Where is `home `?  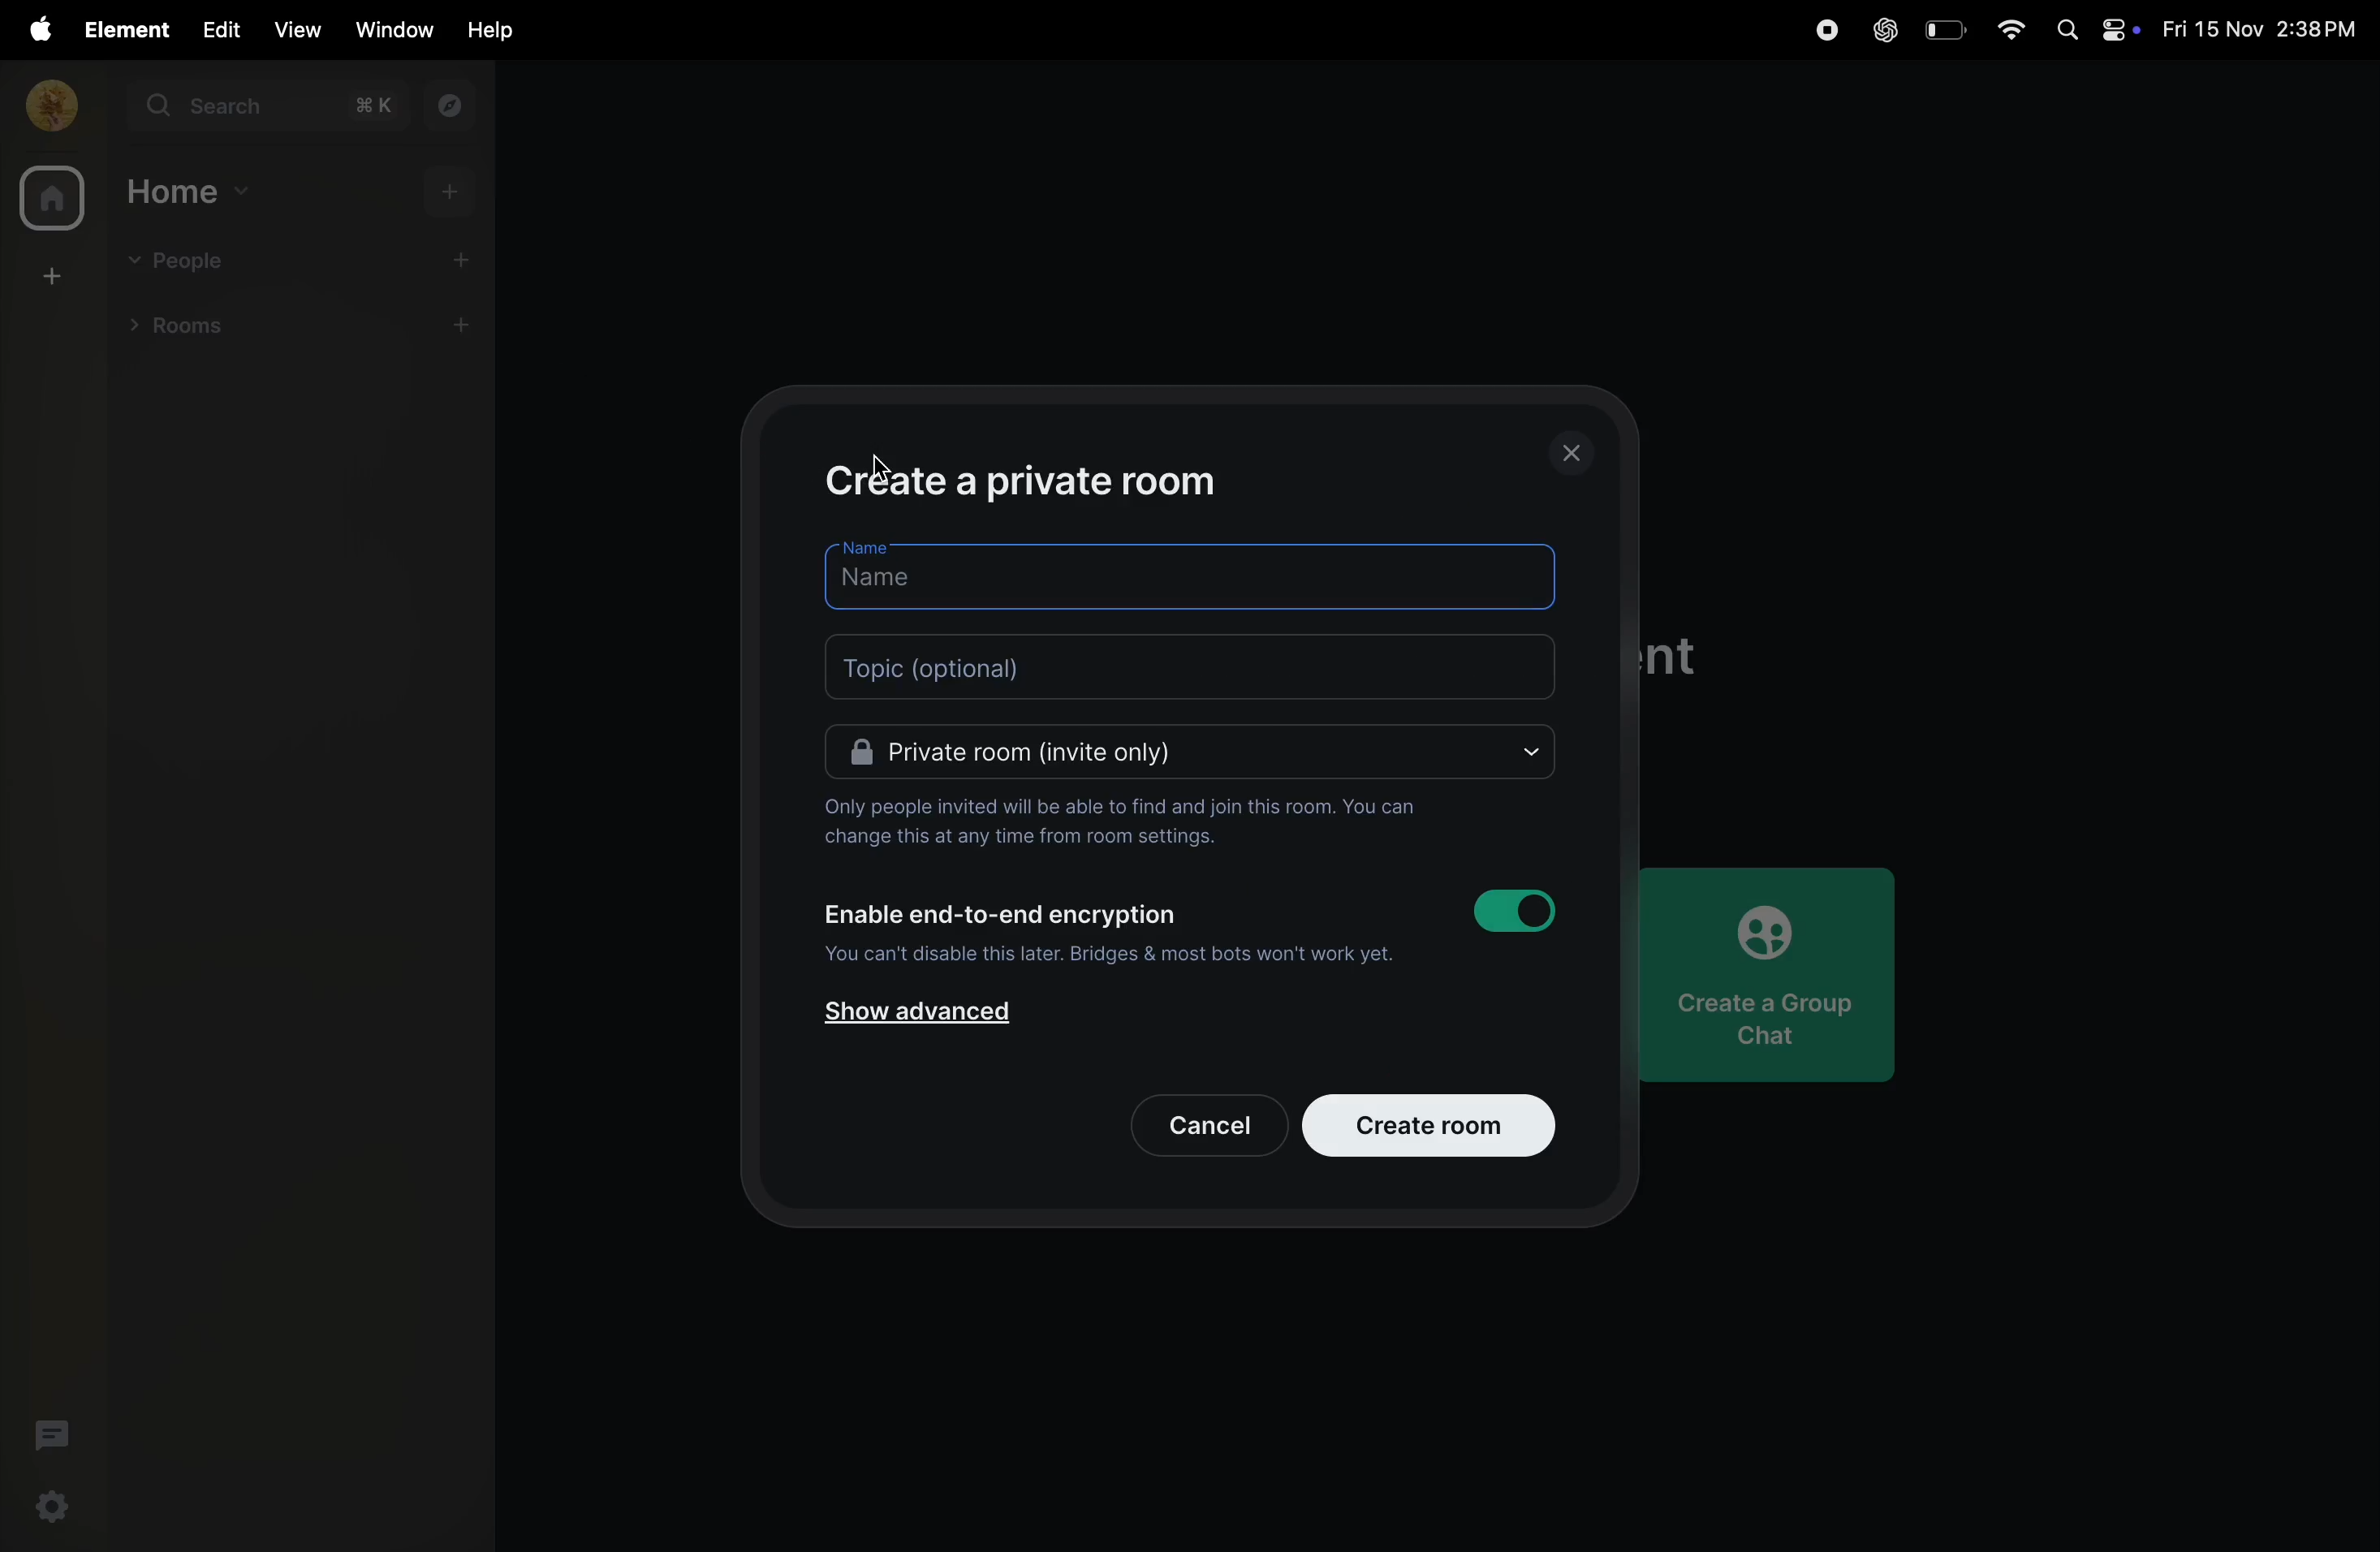 home  is located at coordinates (51, 201).